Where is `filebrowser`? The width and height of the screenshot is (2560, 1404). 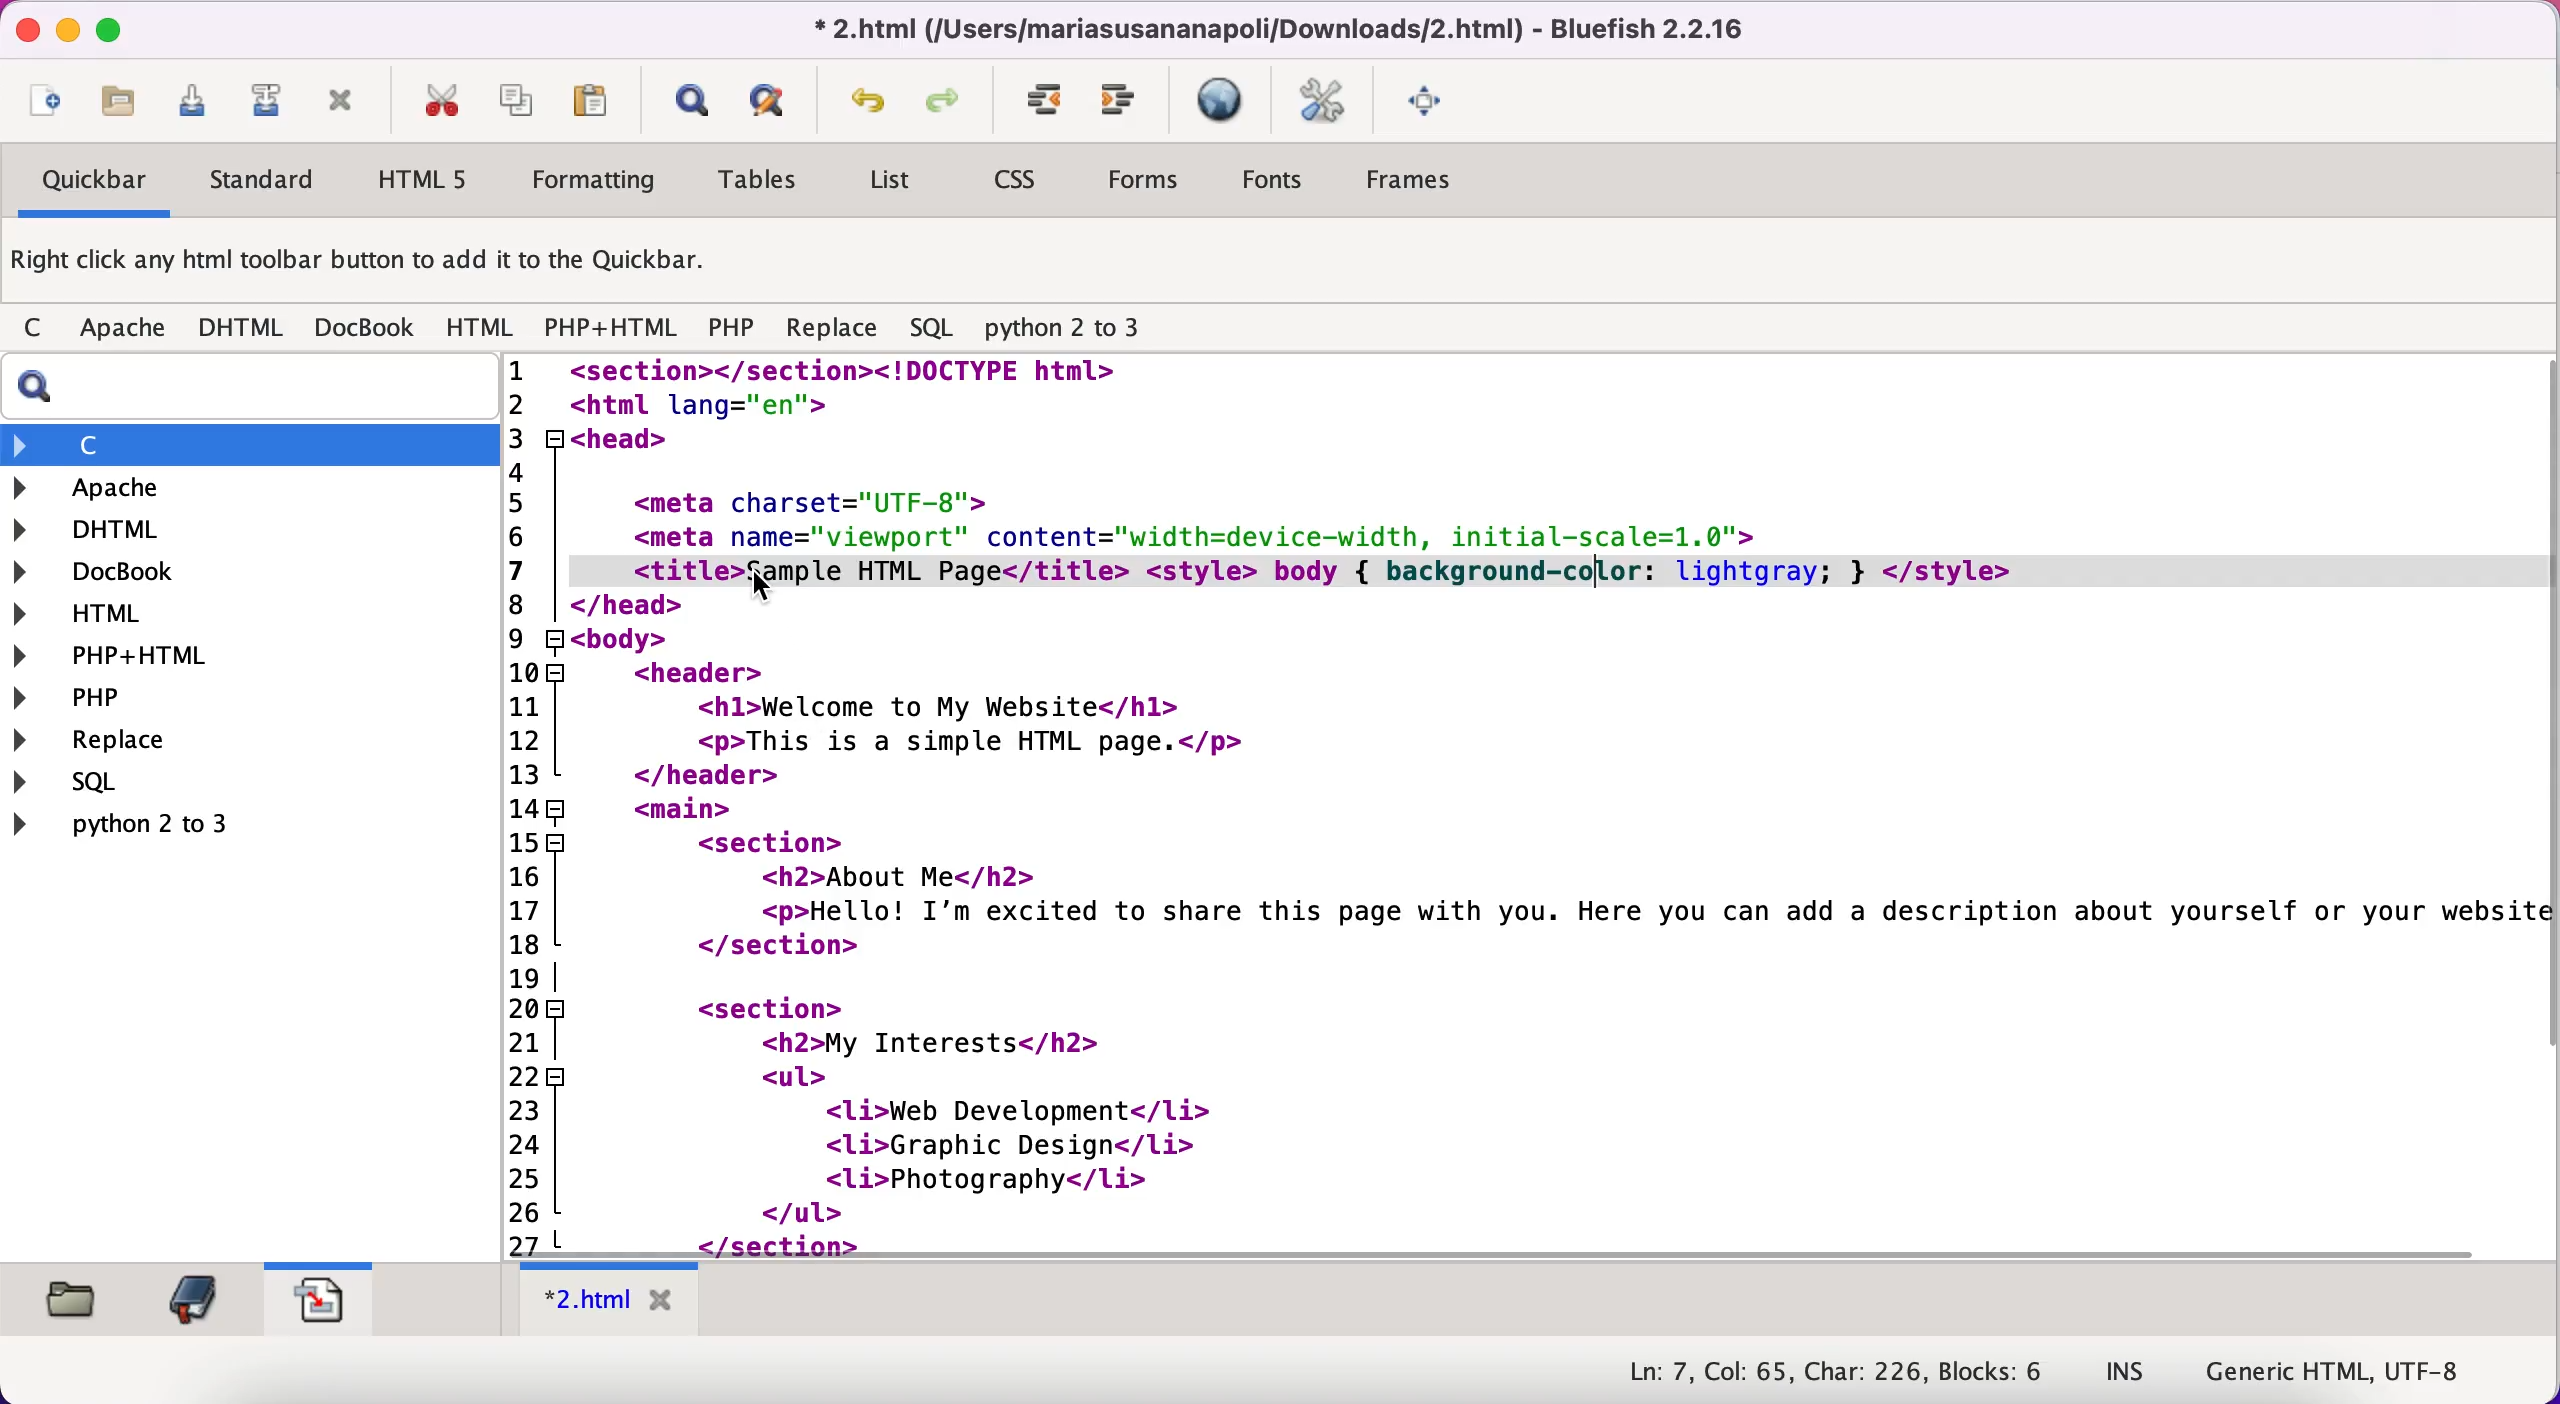 filebrowser is located at coordinates (75, 1301).